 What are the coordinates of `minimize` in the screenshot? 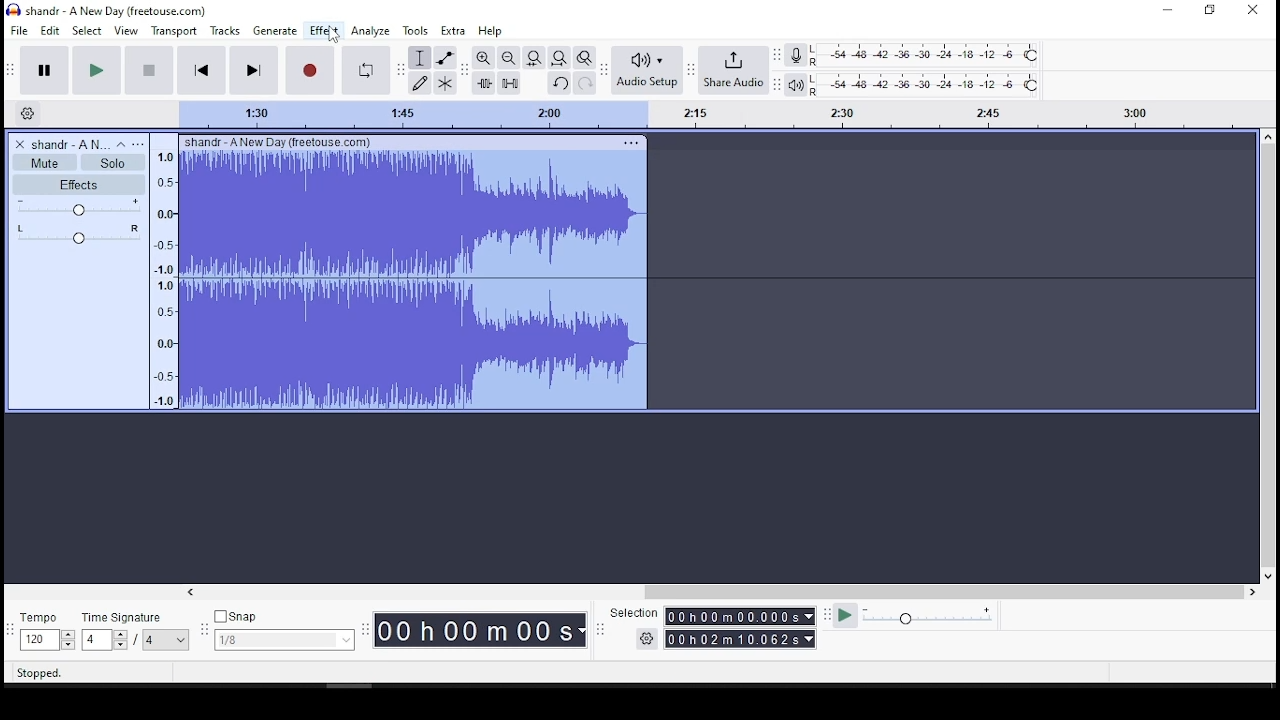 It's located at (1167, 10).